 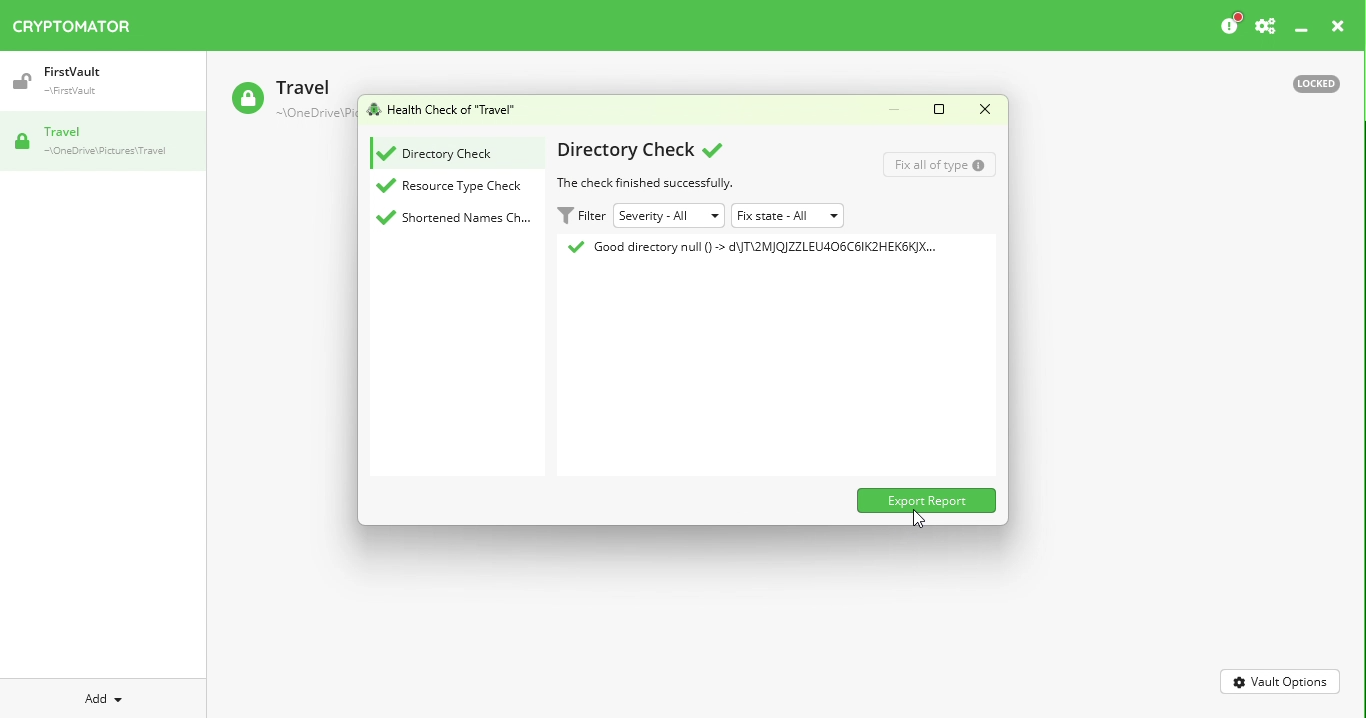 What do you see at coordinates (928, 501) in the screenshot?
I see `Export report` at bounding box center [928, 501].